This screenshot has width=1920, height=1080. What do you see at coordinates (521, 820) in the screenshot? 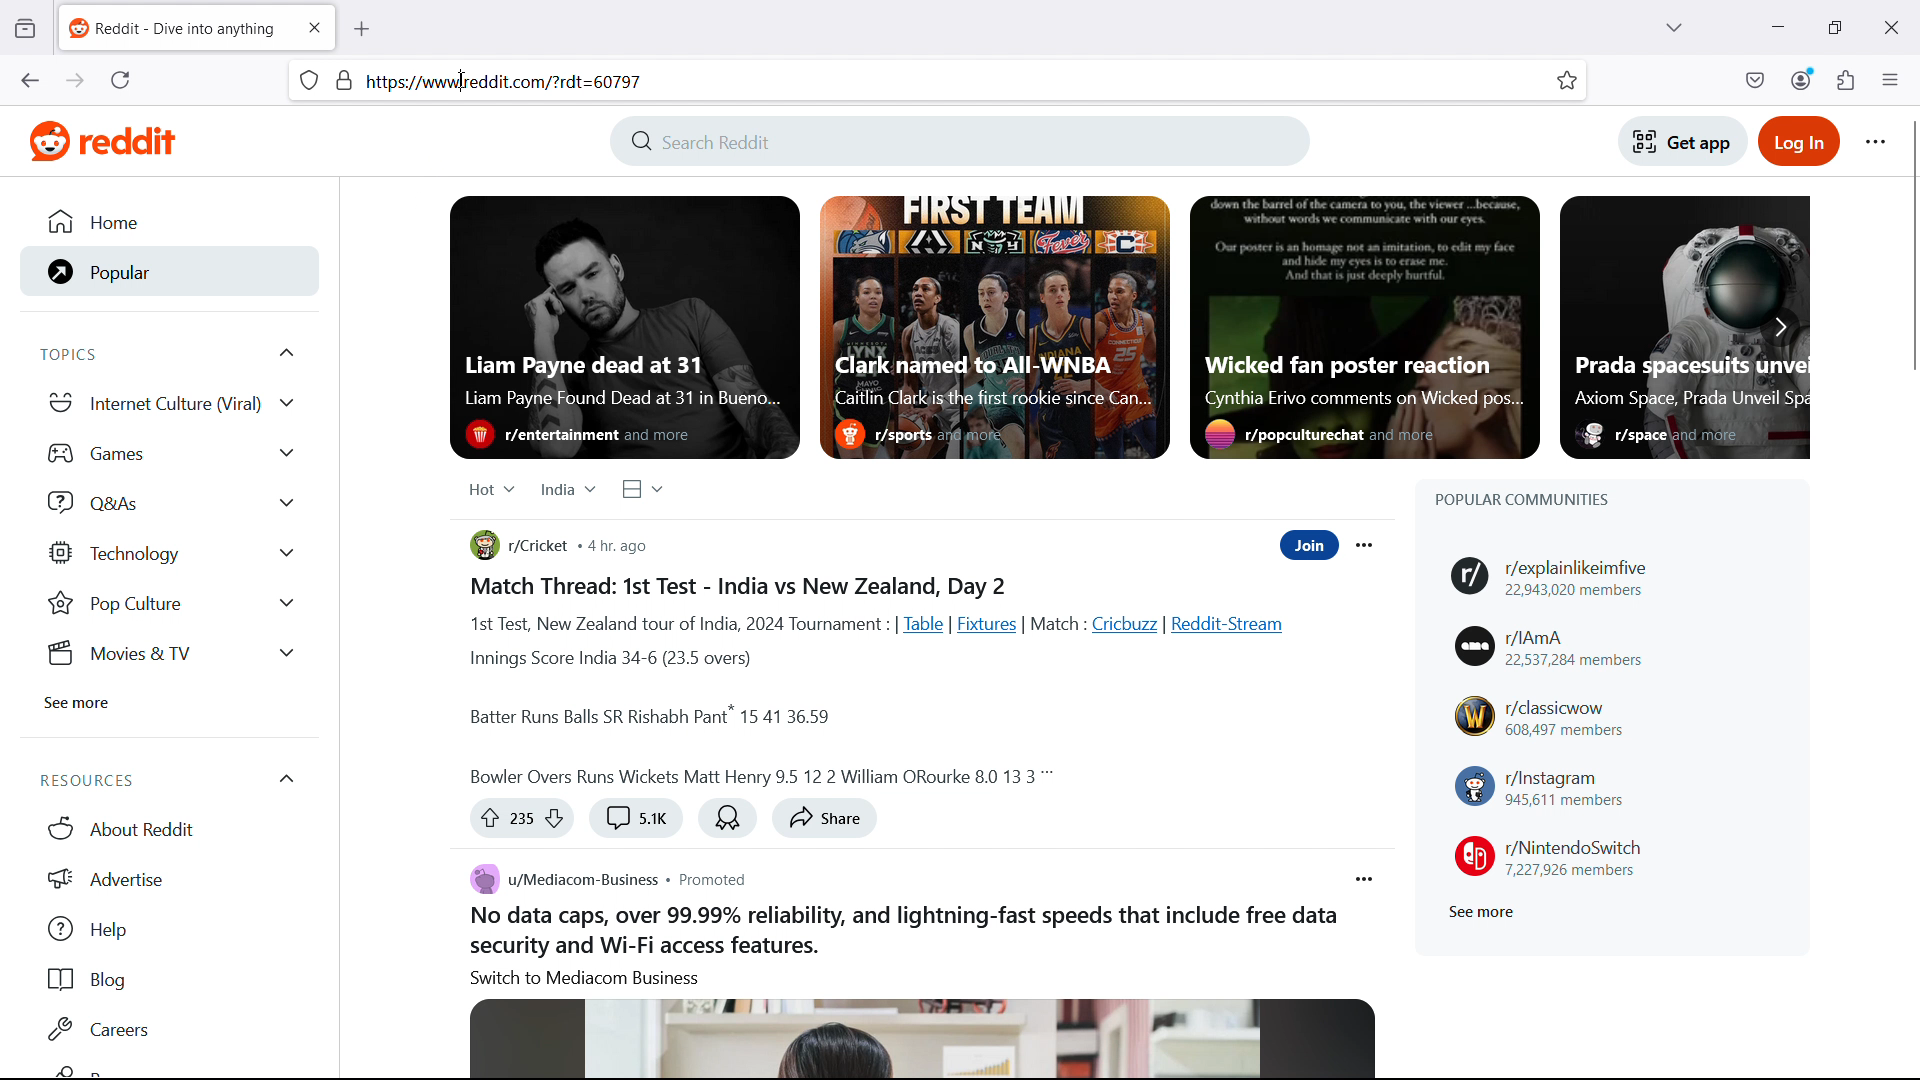
I see `Up vote or down vote` at bounding box center [521, 820].